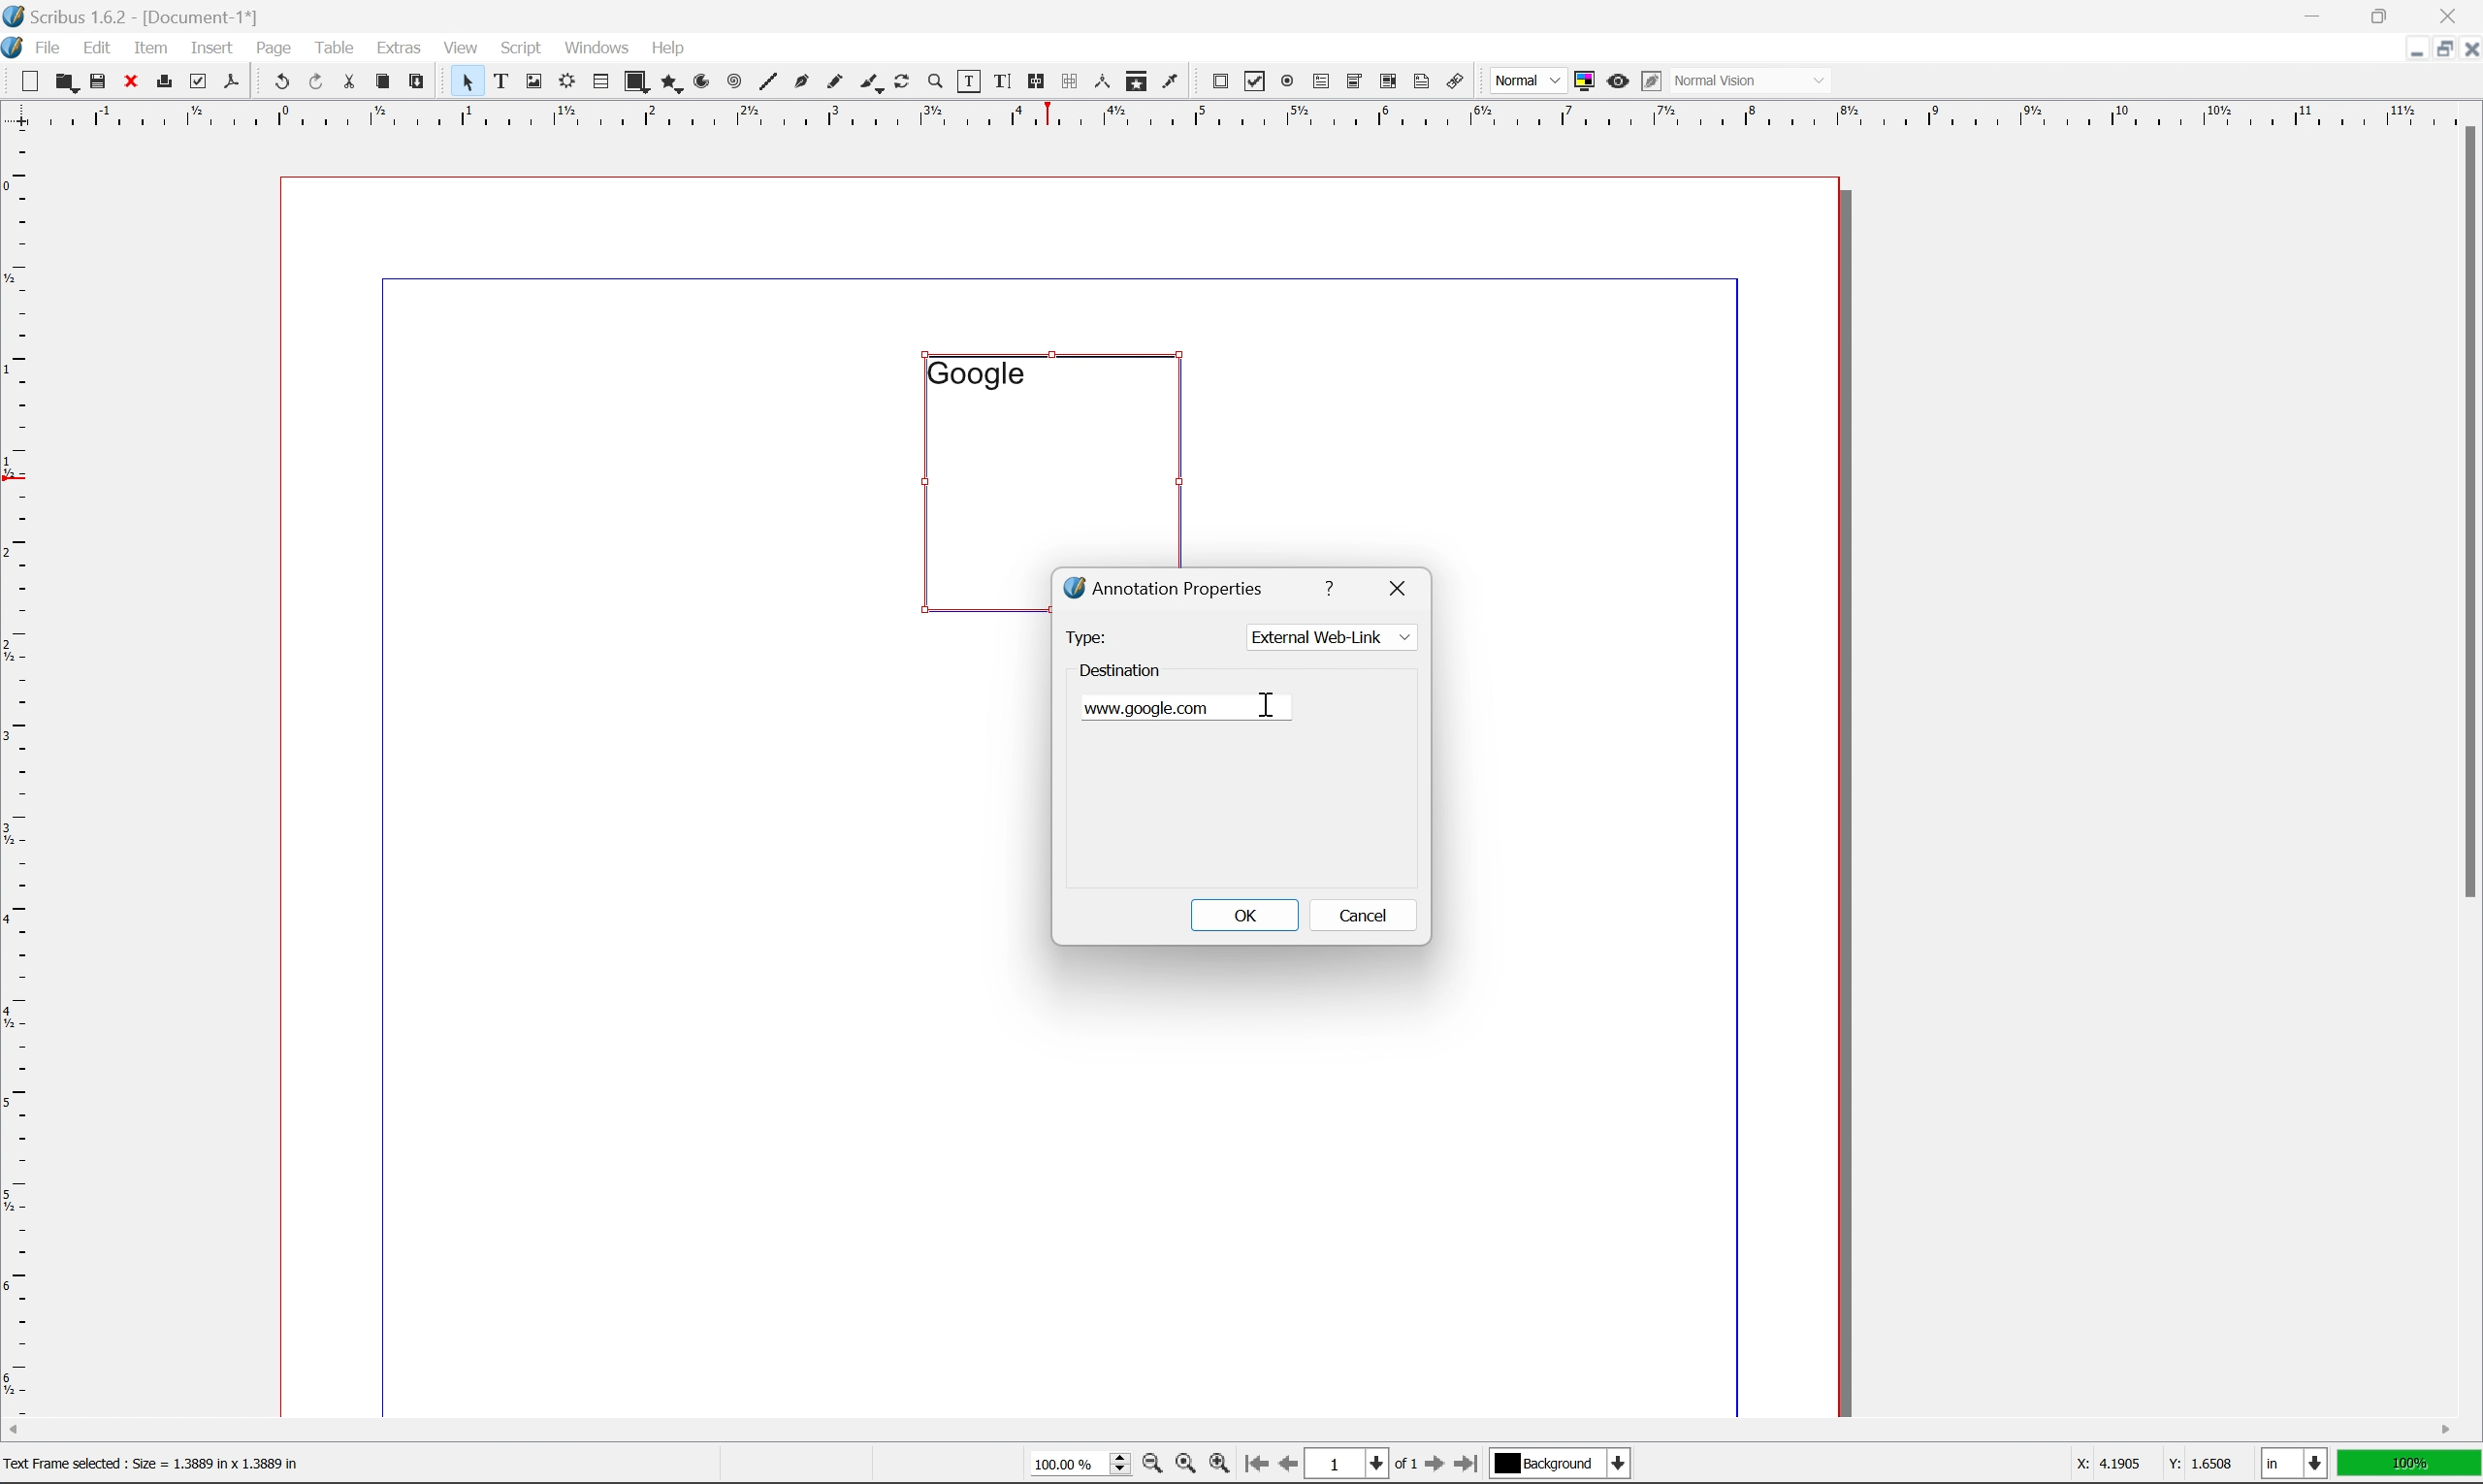 The image size is (2483, 1484). I want to click on extras, so click(403, 47).